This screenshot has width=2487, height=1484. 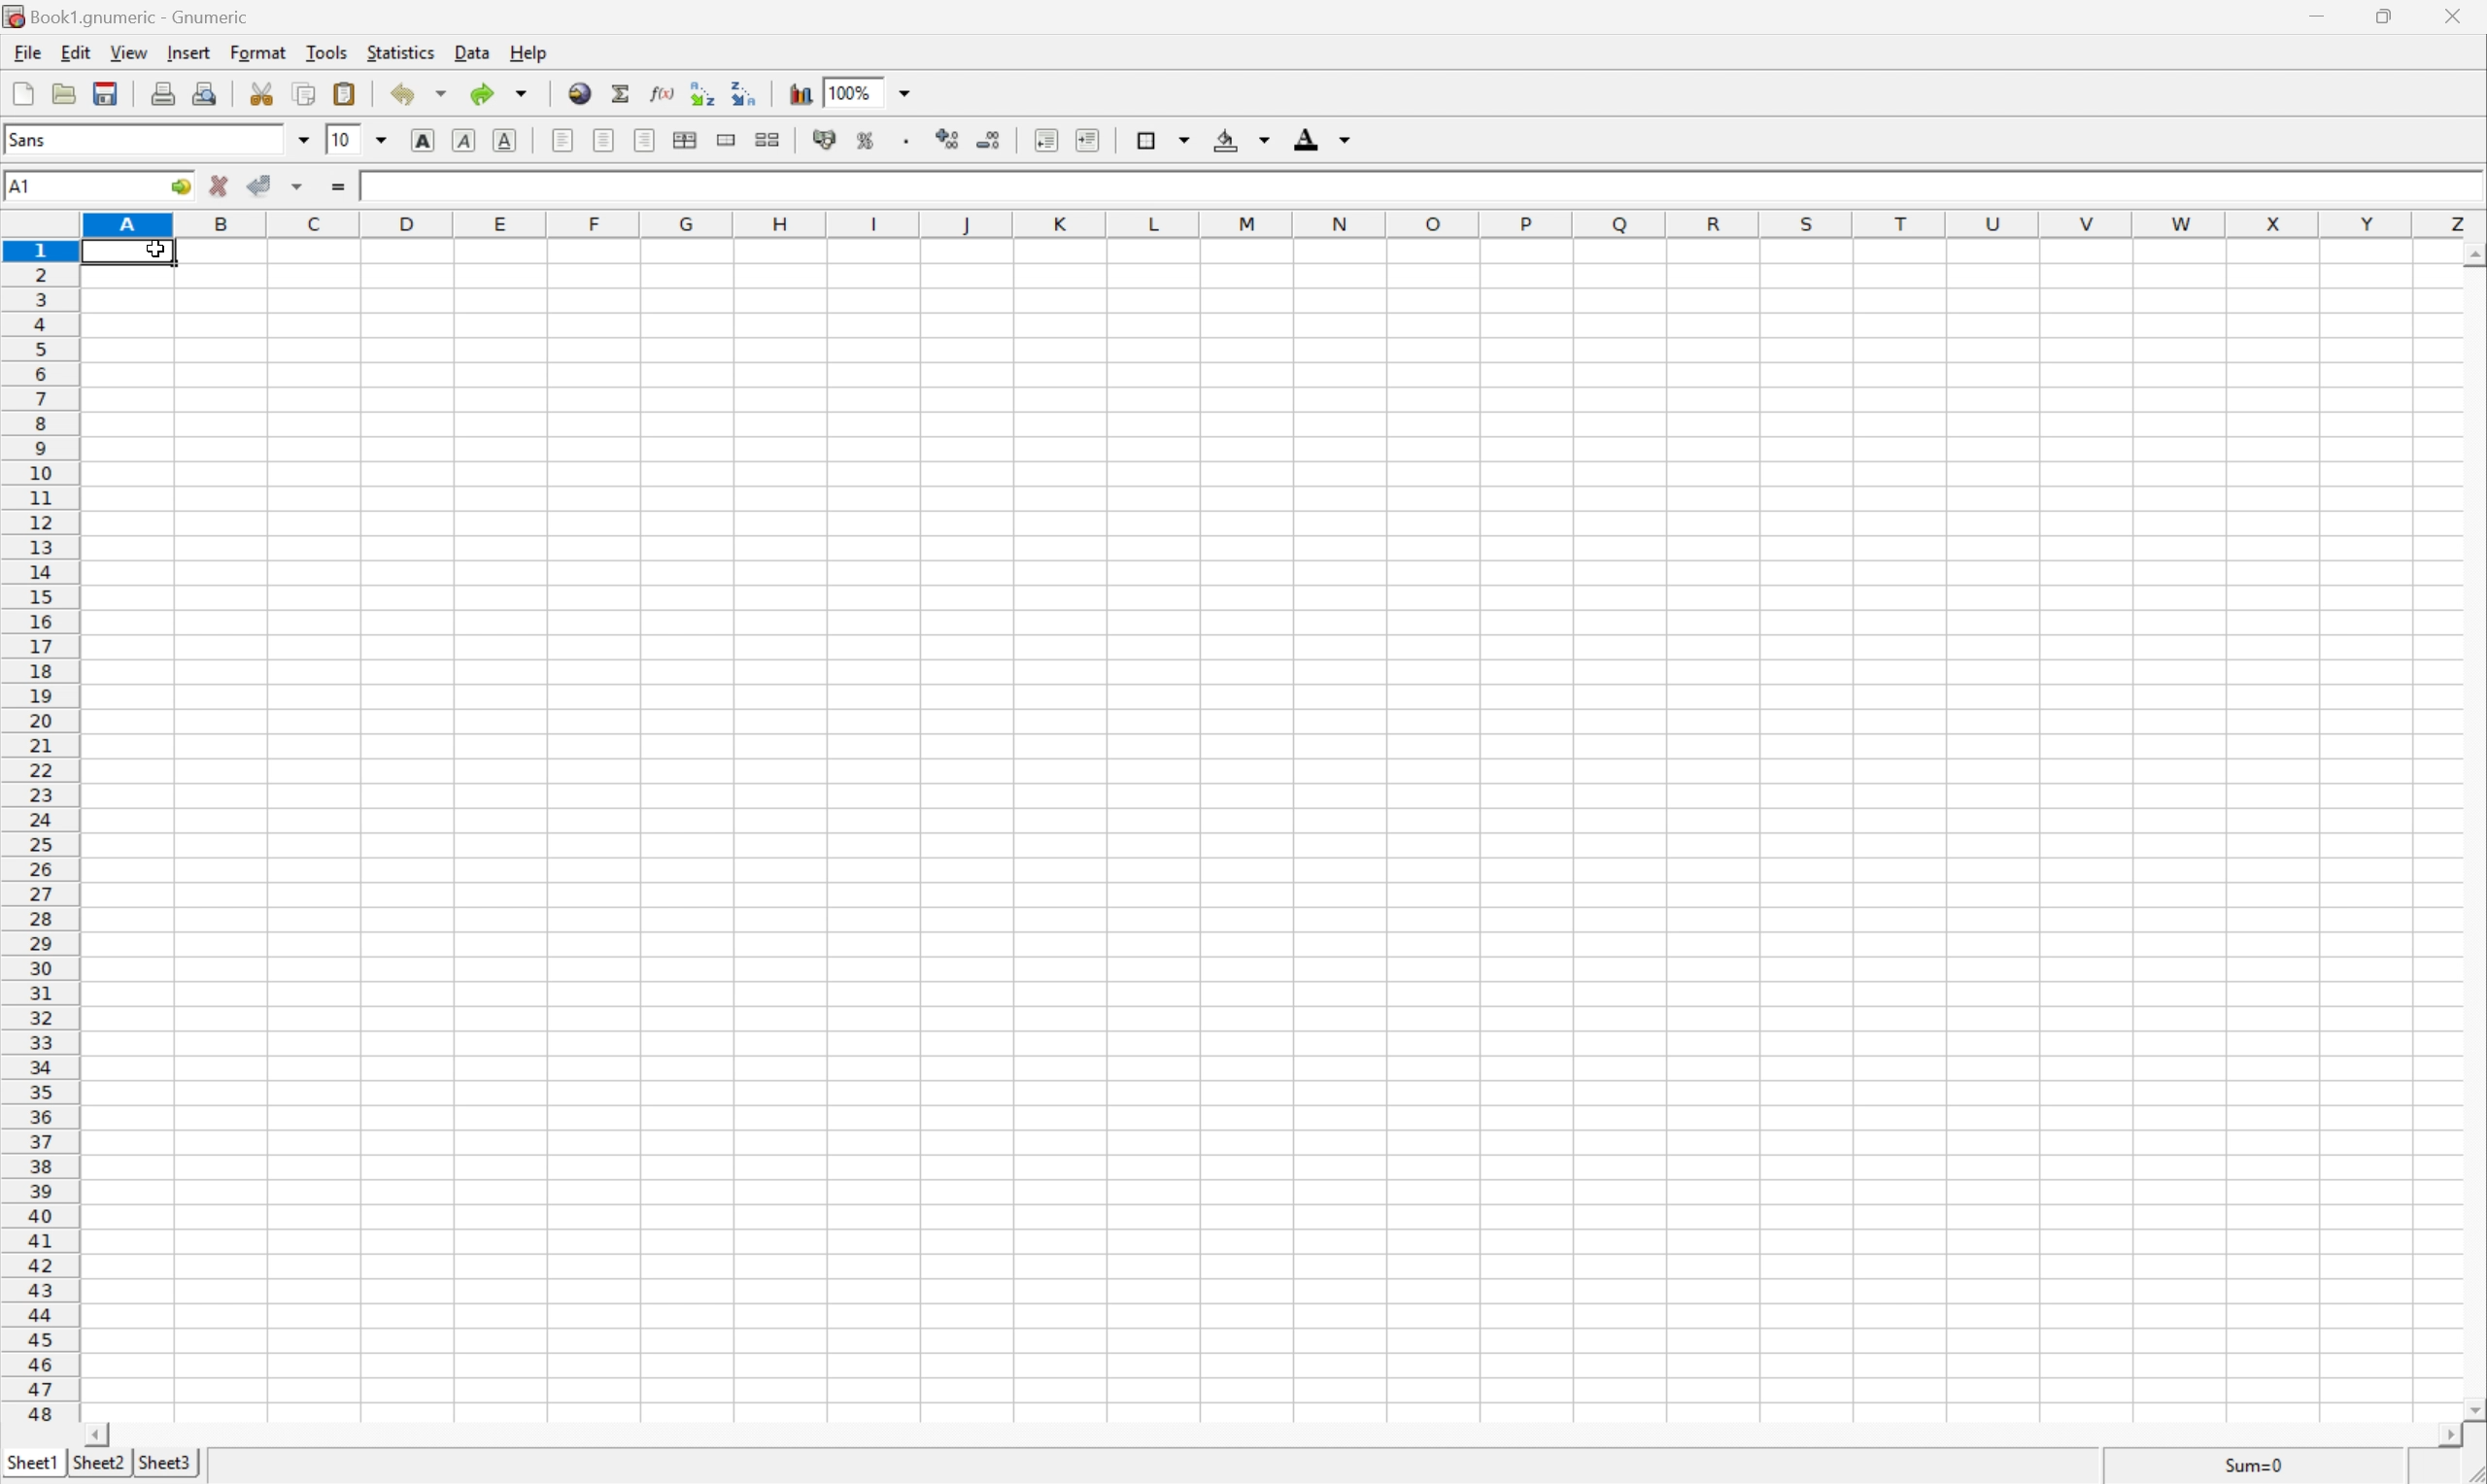 I want to click on tools, so click(x=325, y=54).